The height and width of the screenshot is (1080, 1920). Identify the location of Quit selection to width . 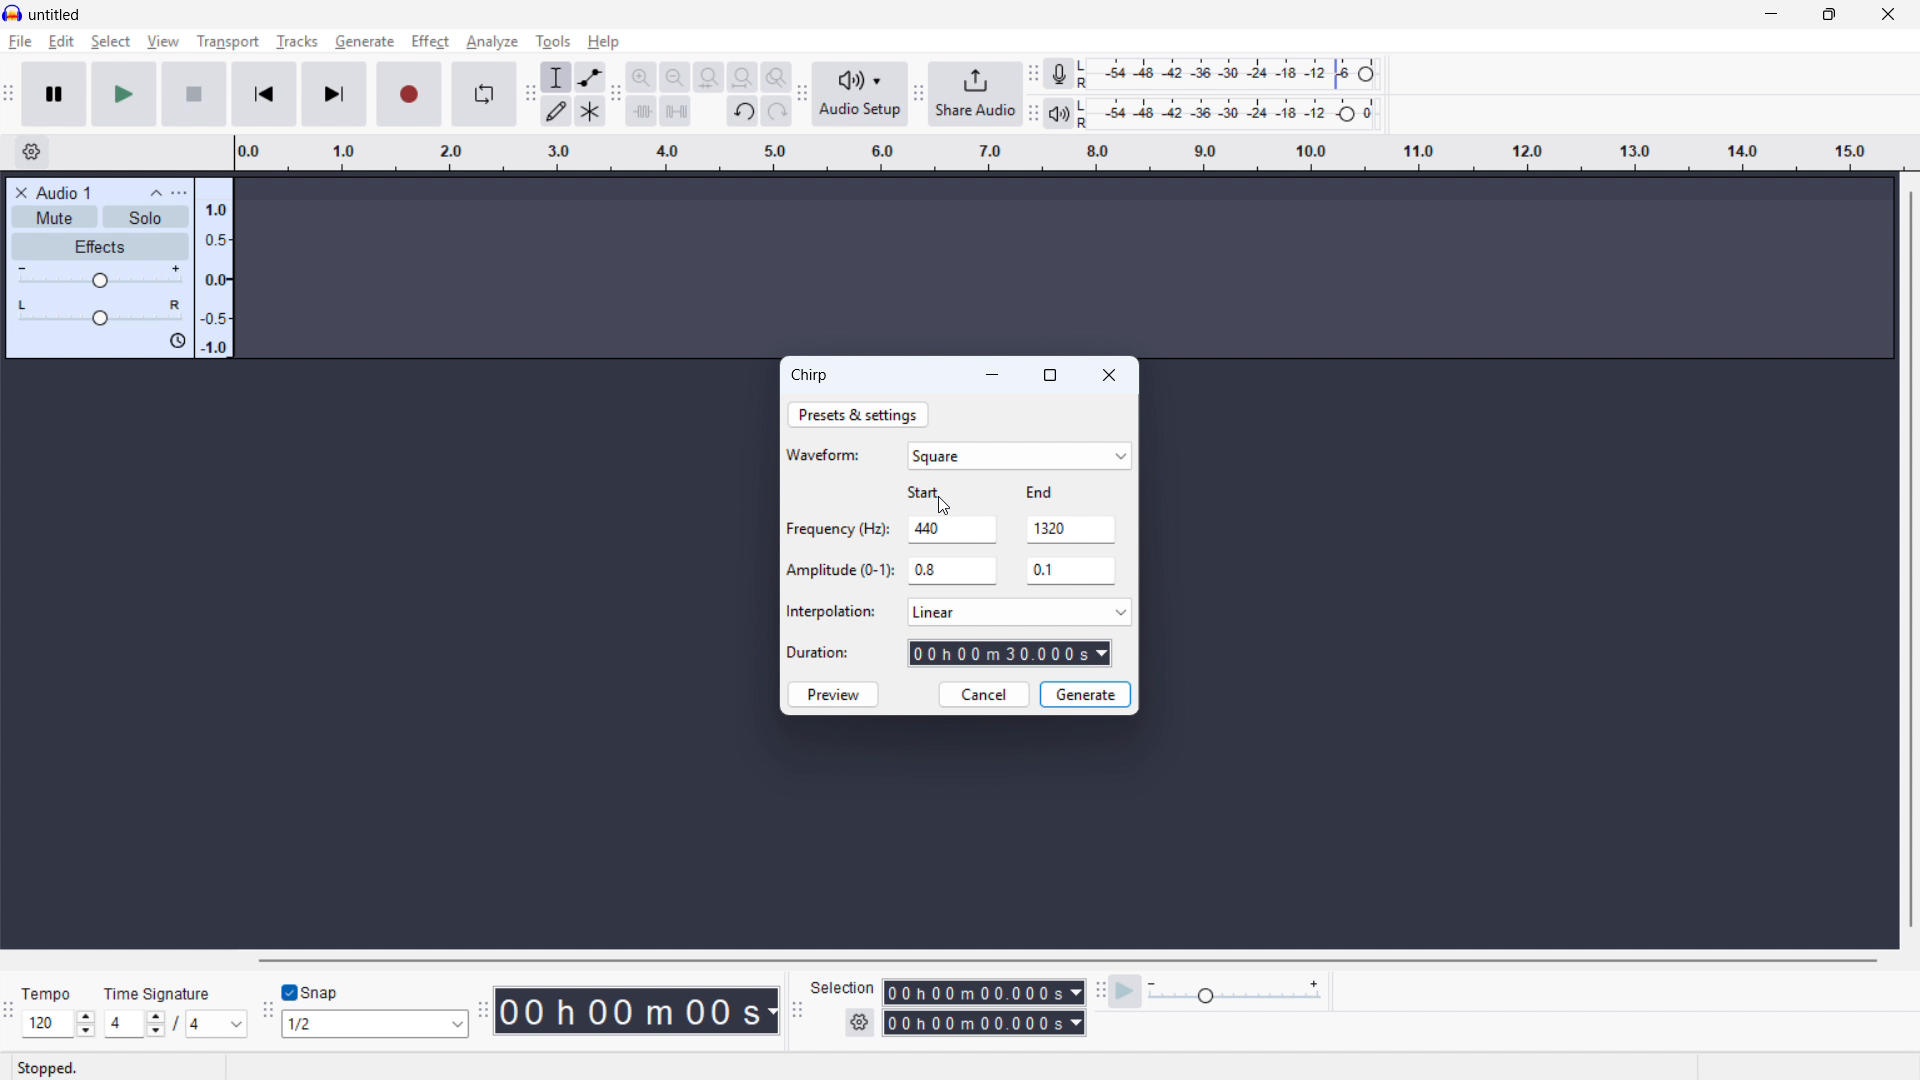
(710, 78).